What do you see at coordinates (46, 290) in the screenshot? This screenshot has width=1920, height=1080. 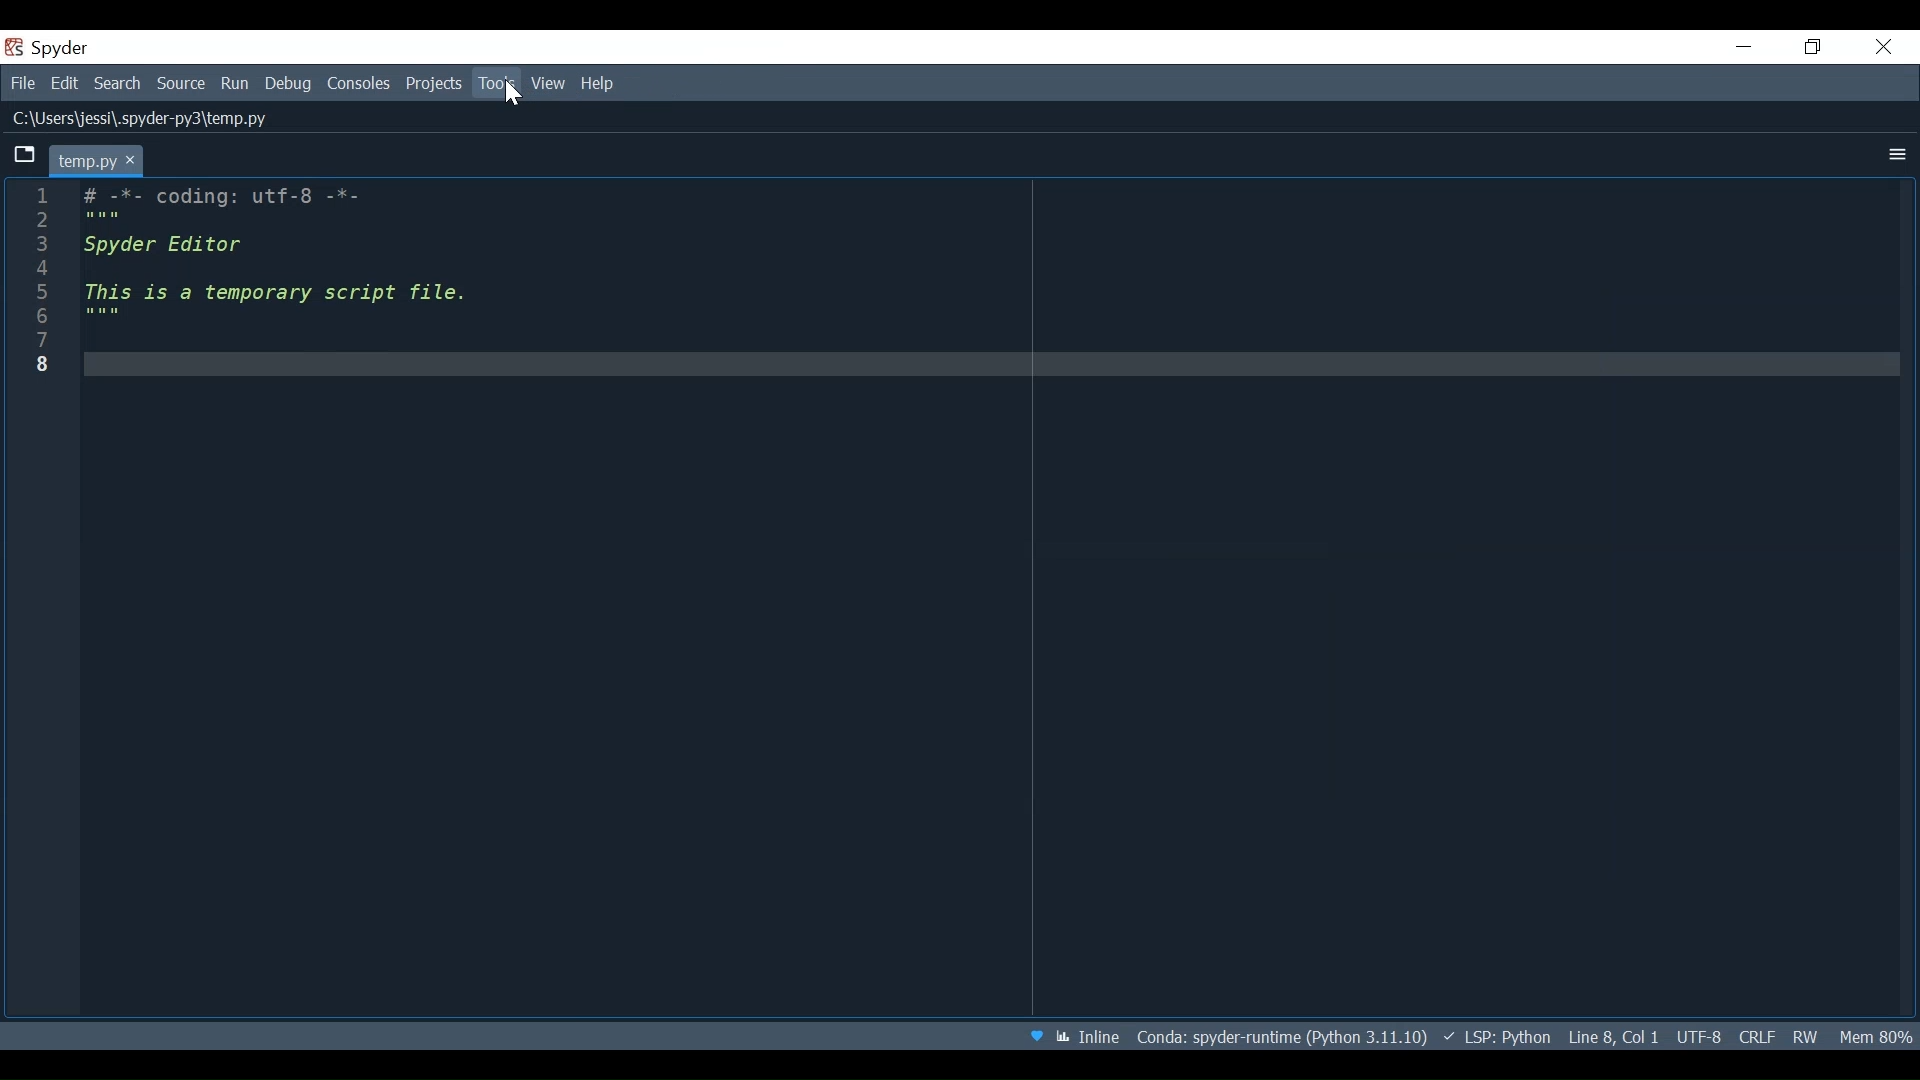 I see `` at bounding box center [46, 290].